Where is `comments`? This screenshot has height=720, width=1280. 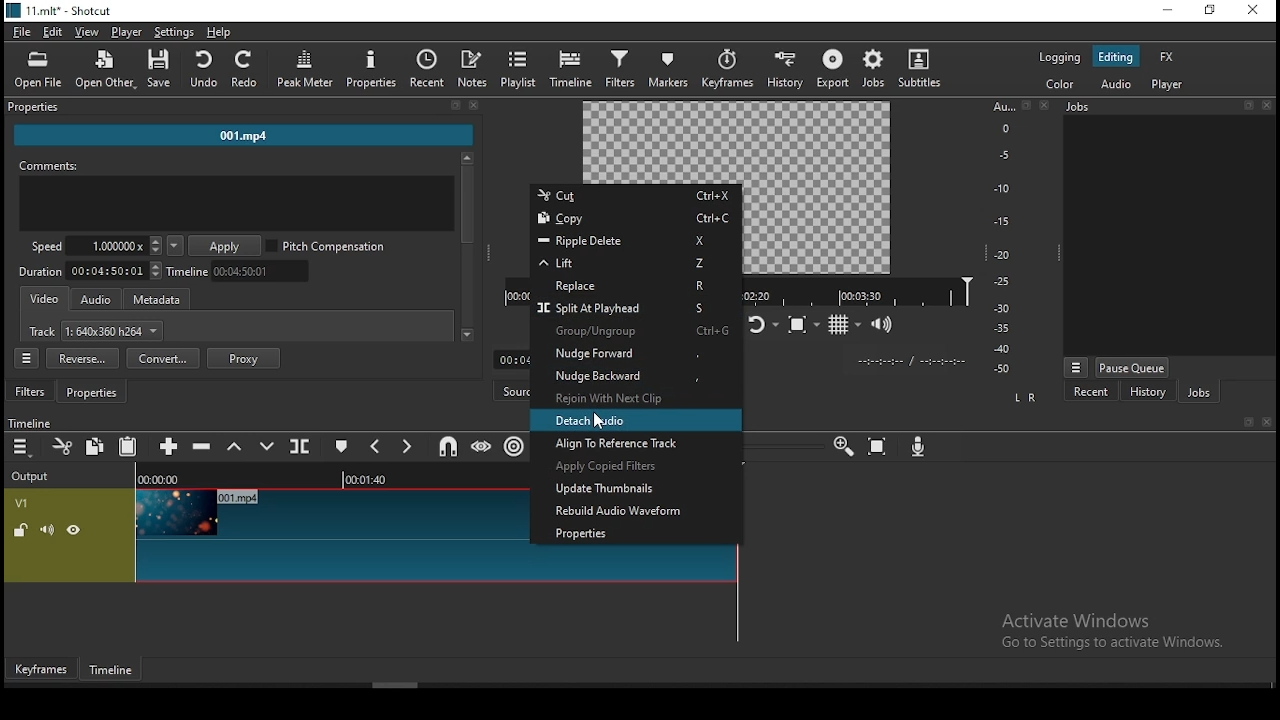
comments is located at coordinates (234, 195).